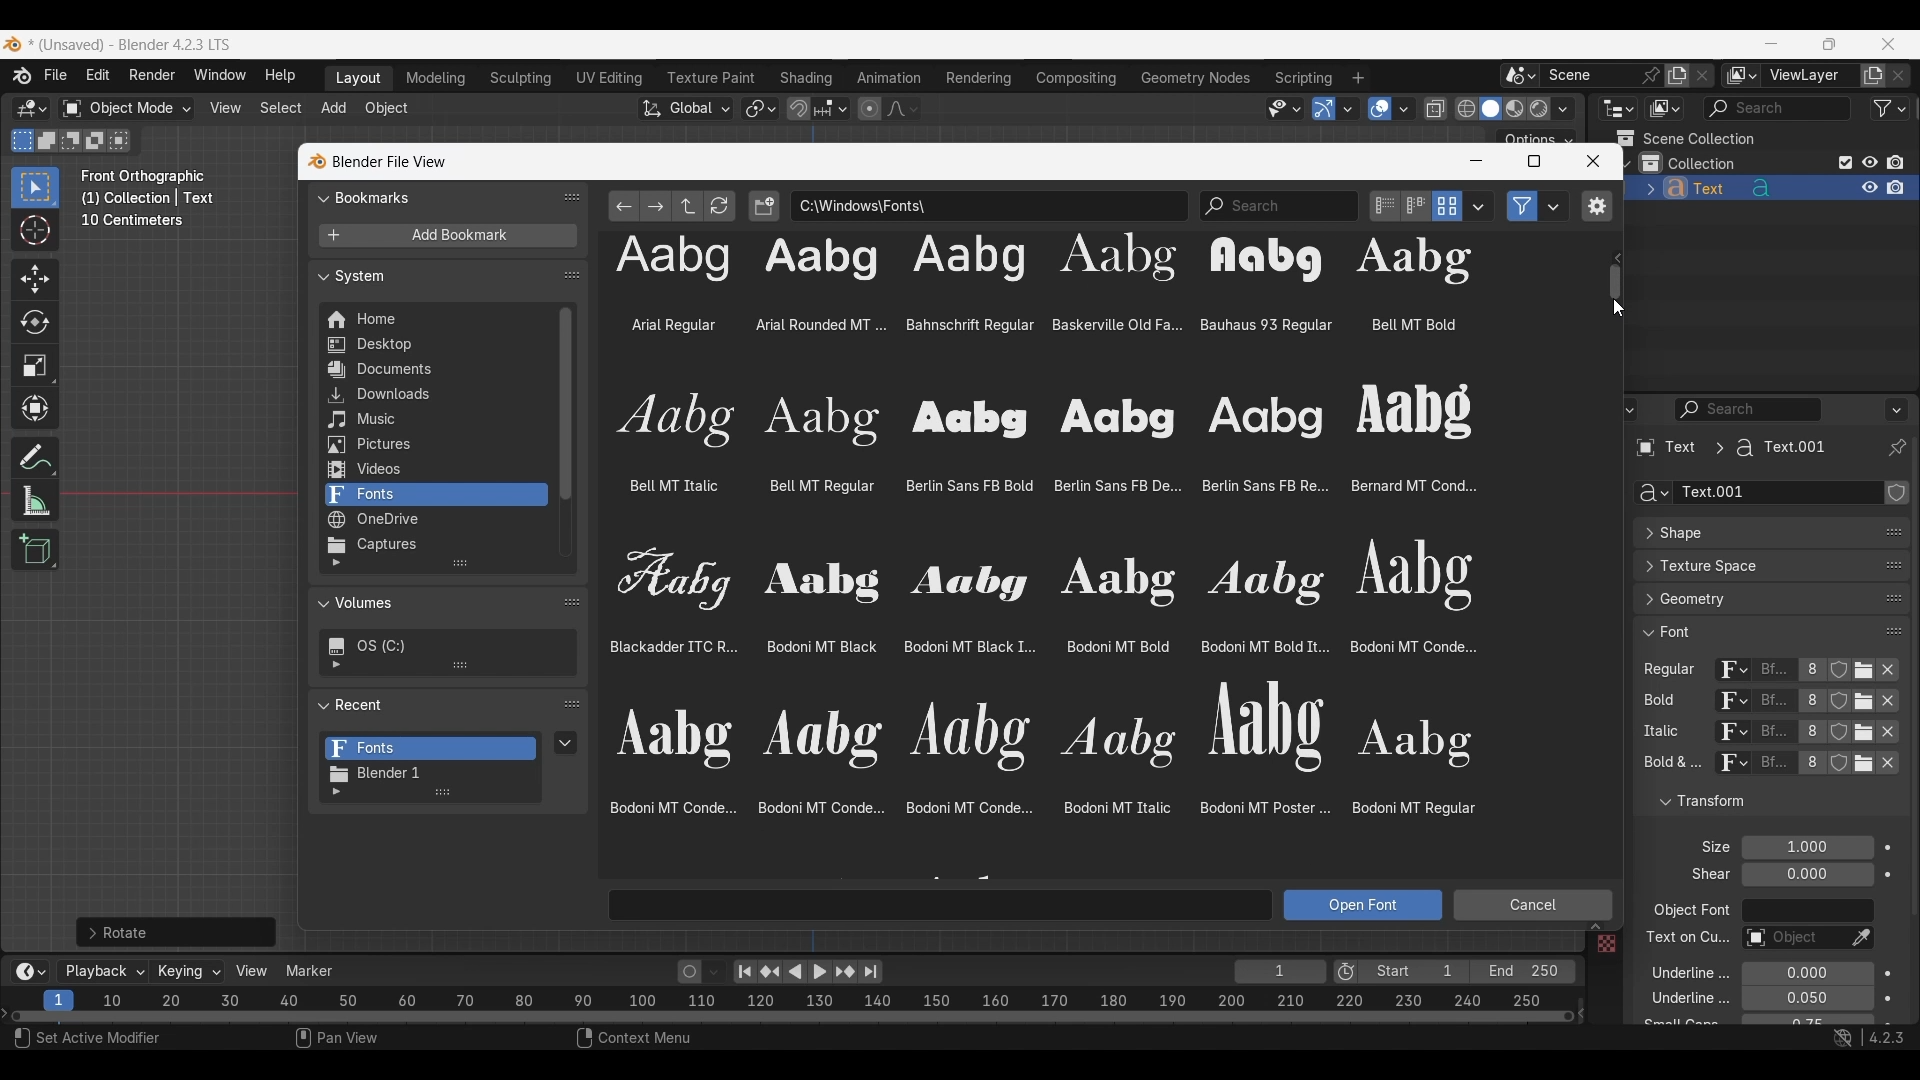  What do you see at coordinates (1467, 109) in the screenshot?
I see `Viewport shading, wireframe` at bounding box center [1467, 109].